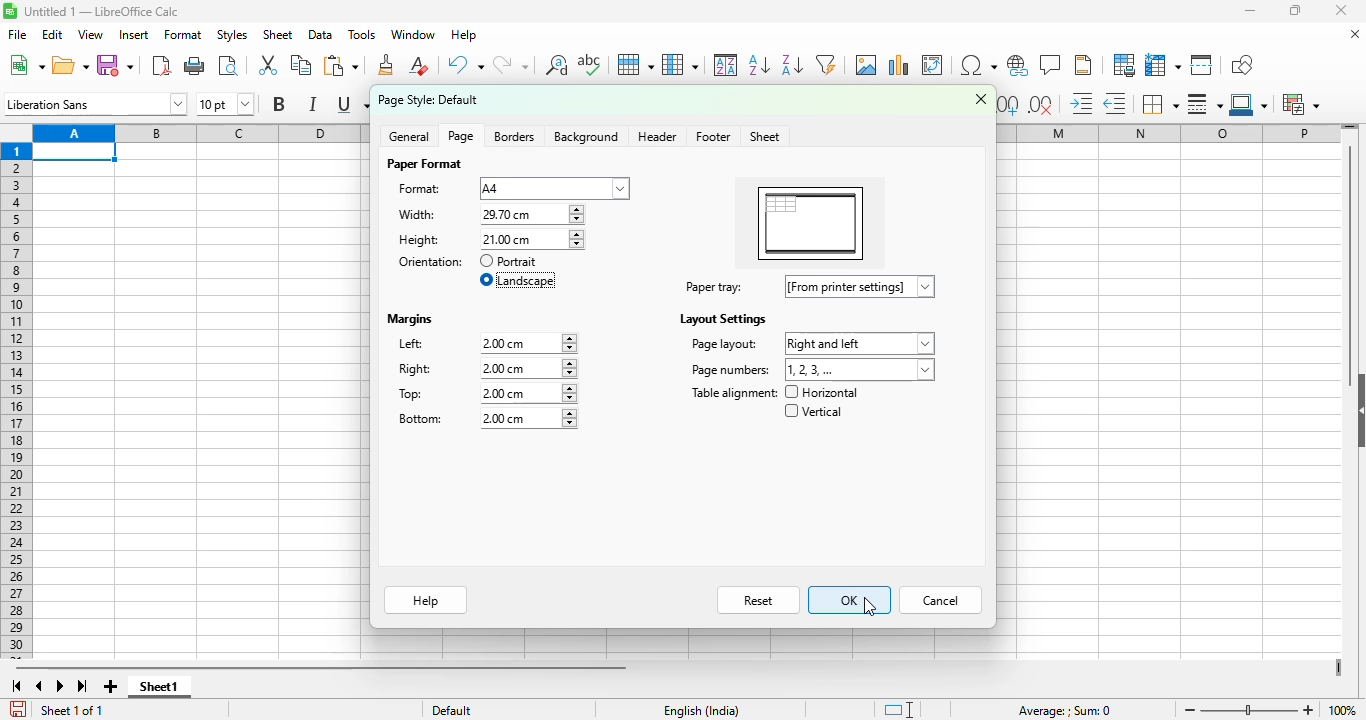  I want to click on close document, so click(1356, 34).